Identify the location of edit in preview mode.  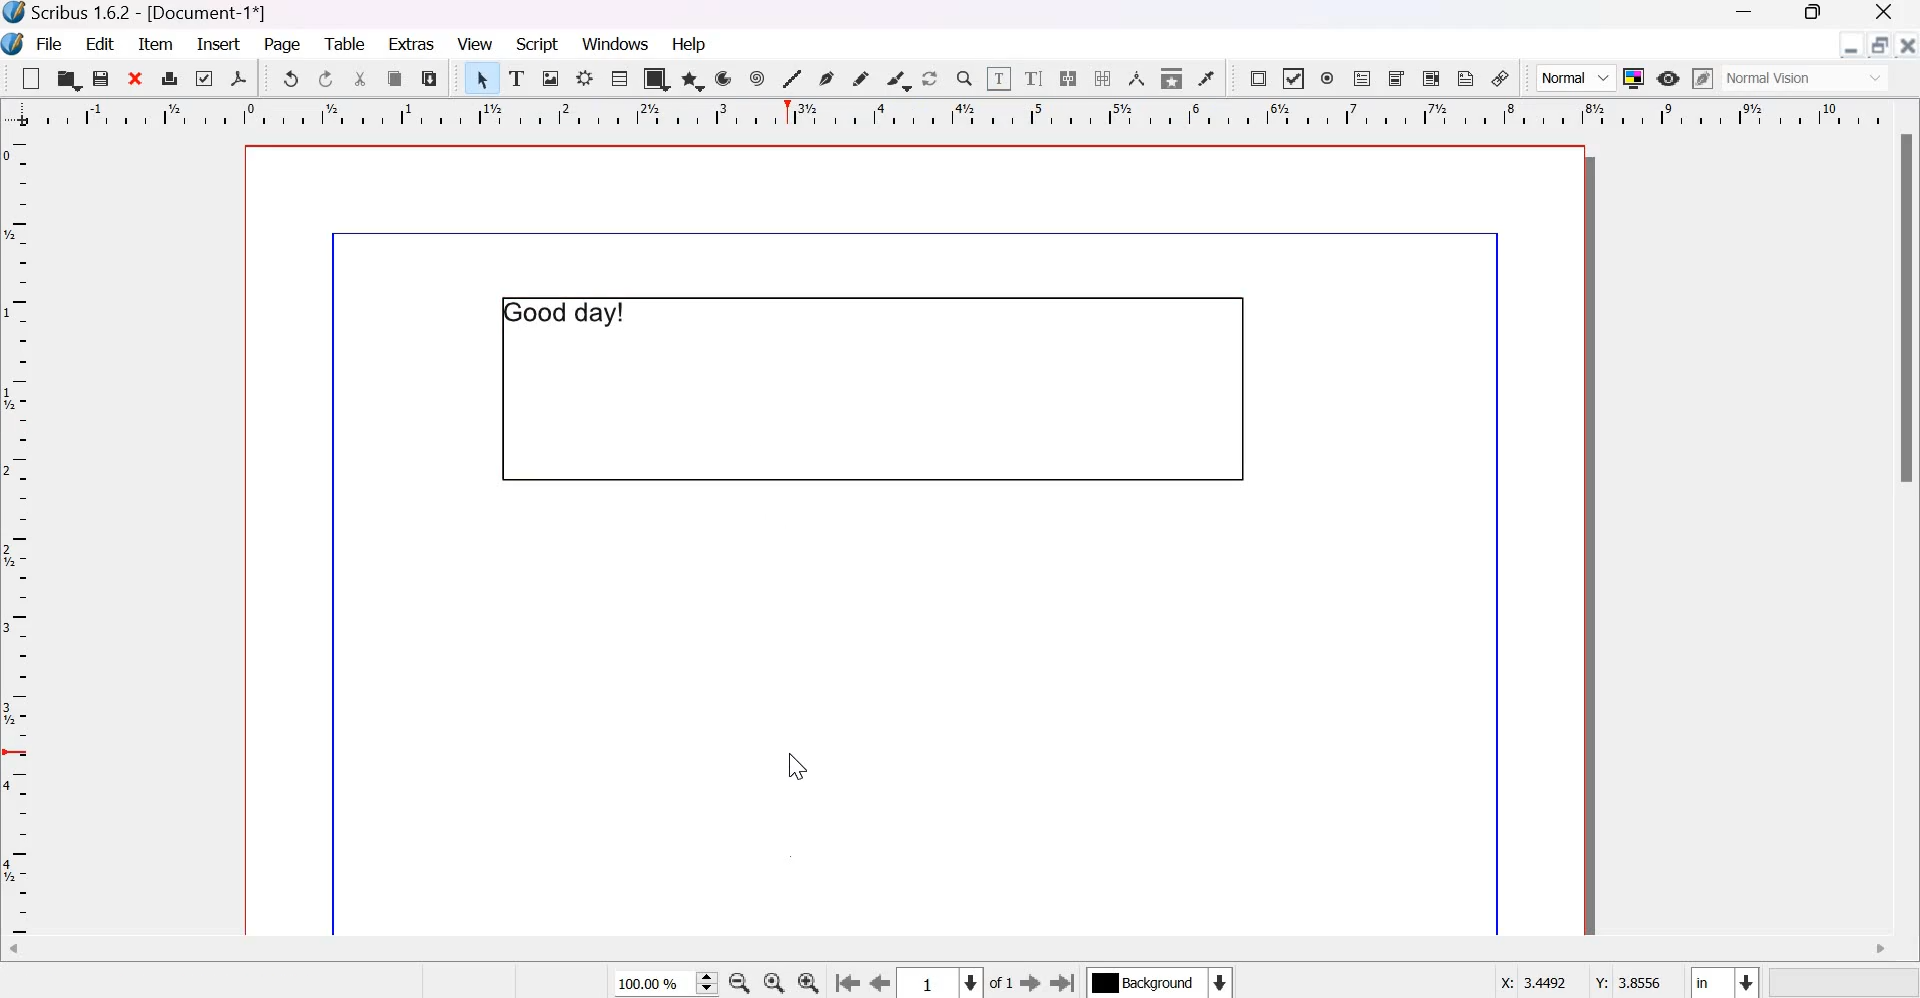
(1703, 78).